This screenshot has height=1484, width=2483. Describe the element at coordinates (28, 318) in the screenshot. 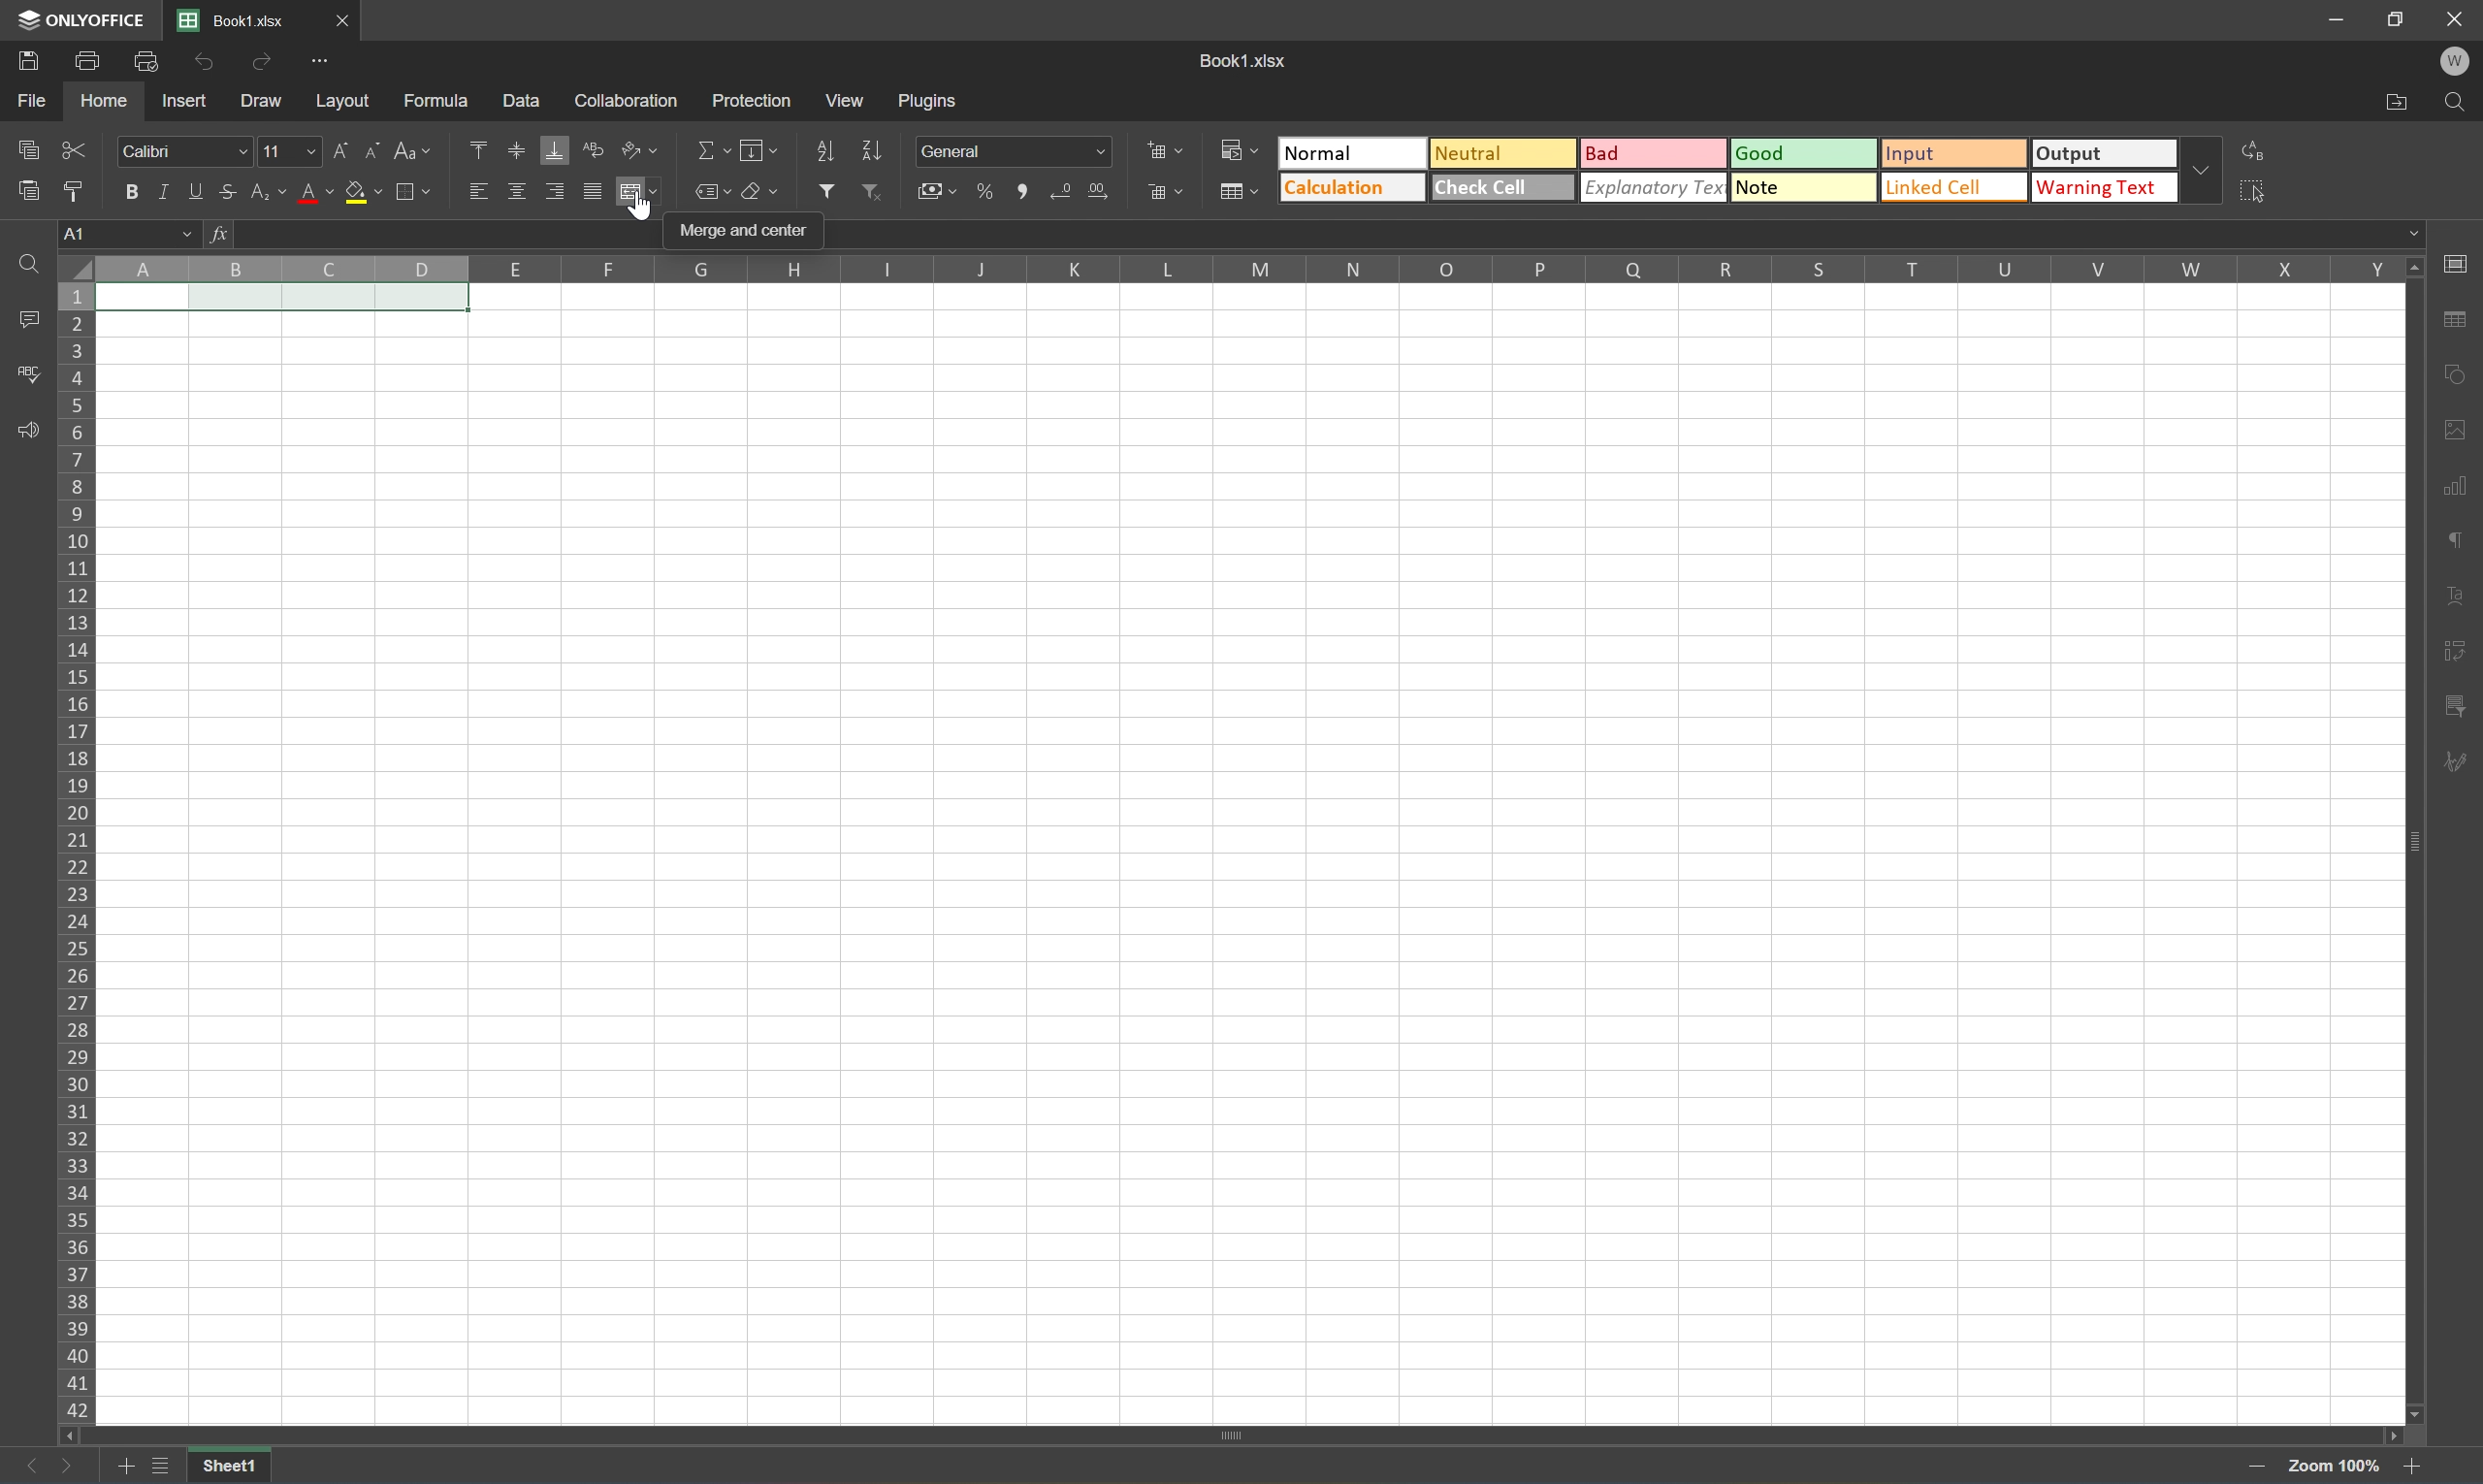

I see `Comments` at that location.